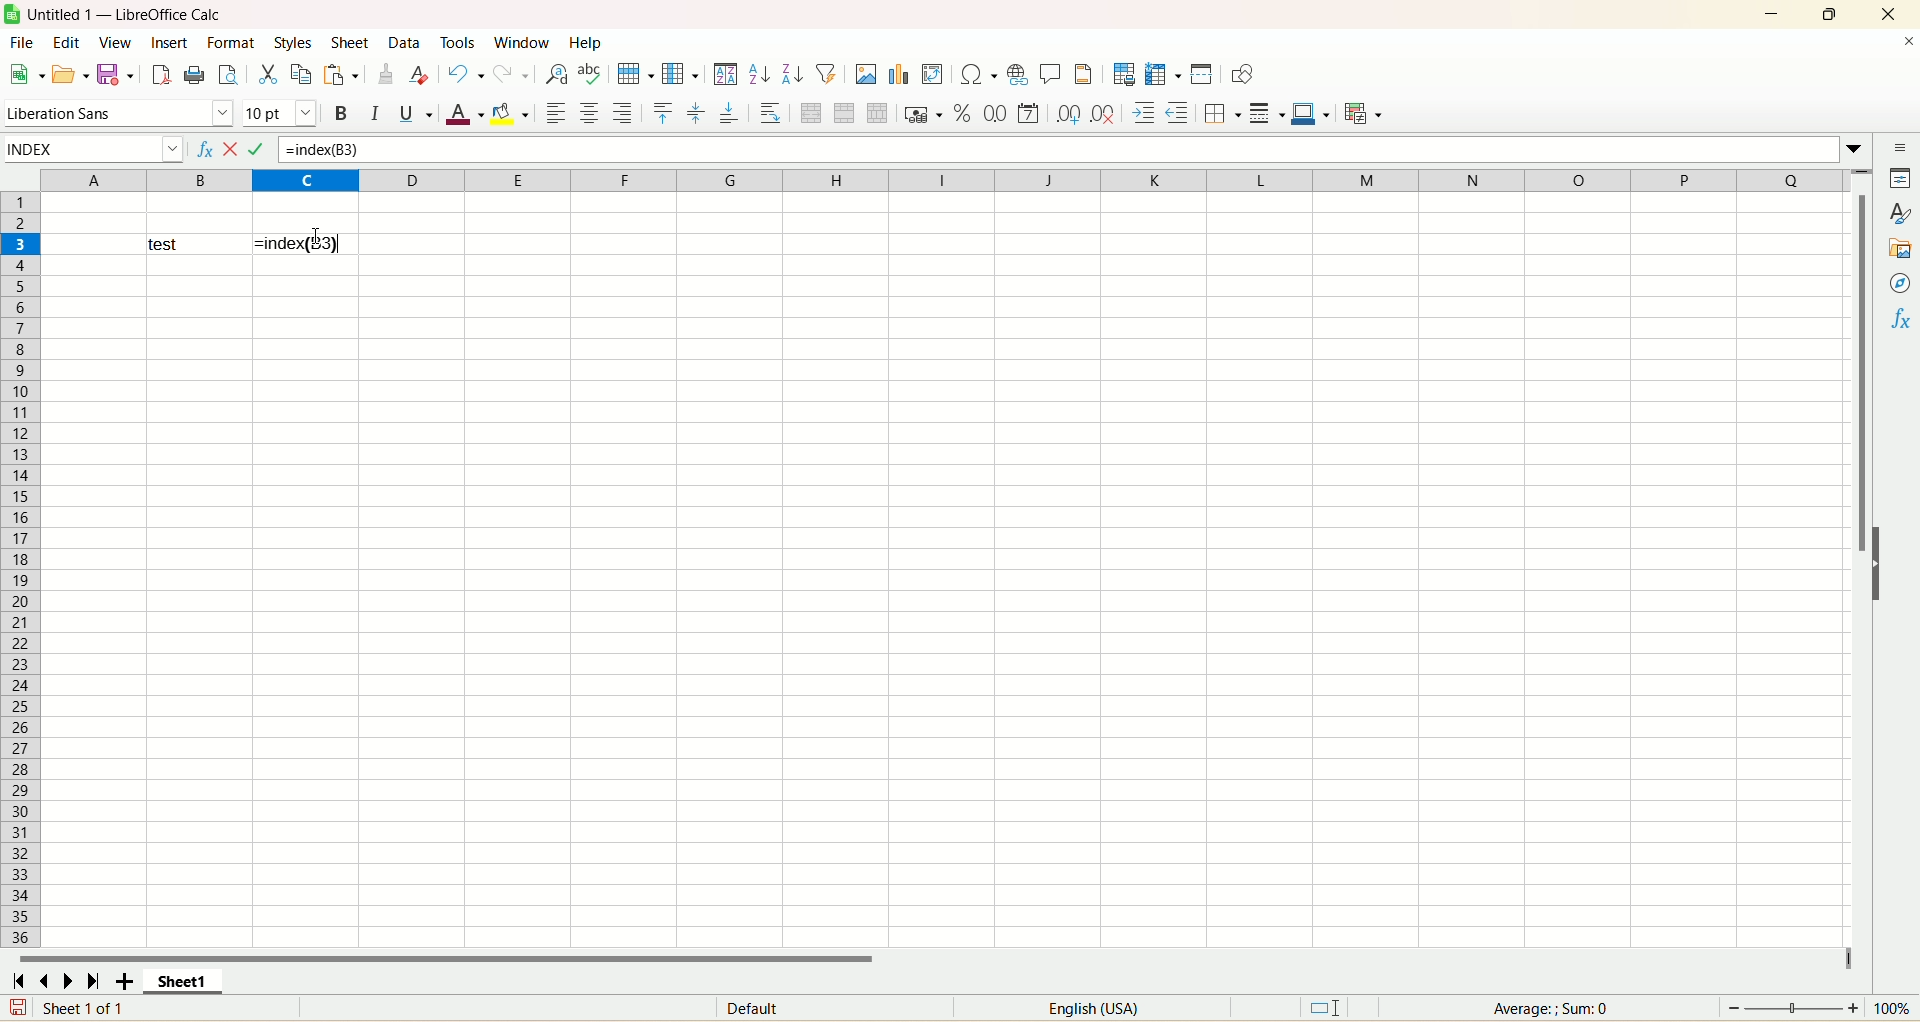 Image resolution: width=1920 pixels, height=1022 pixels. Describe the element at coordinates (1772, 14) in the screenshot. I see `minimize` at that location.